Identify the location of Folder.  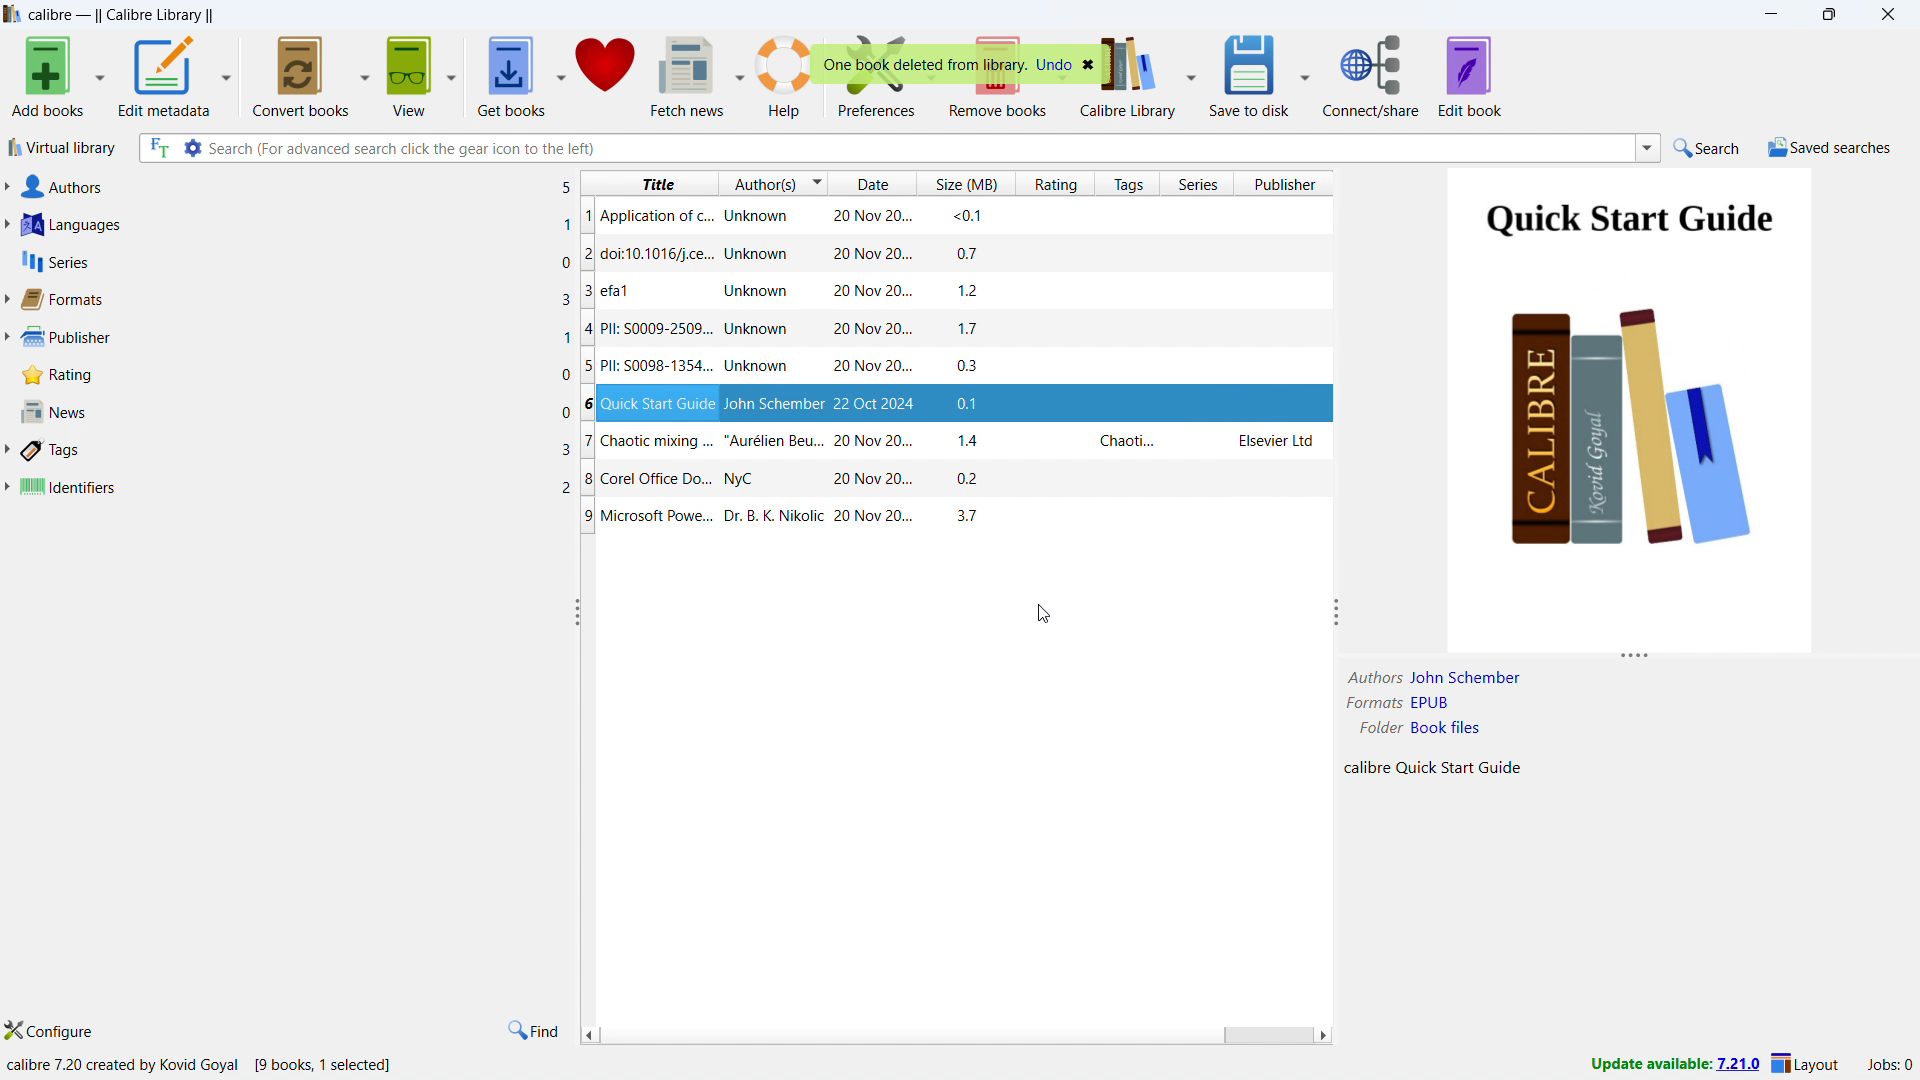
(1377, 703).